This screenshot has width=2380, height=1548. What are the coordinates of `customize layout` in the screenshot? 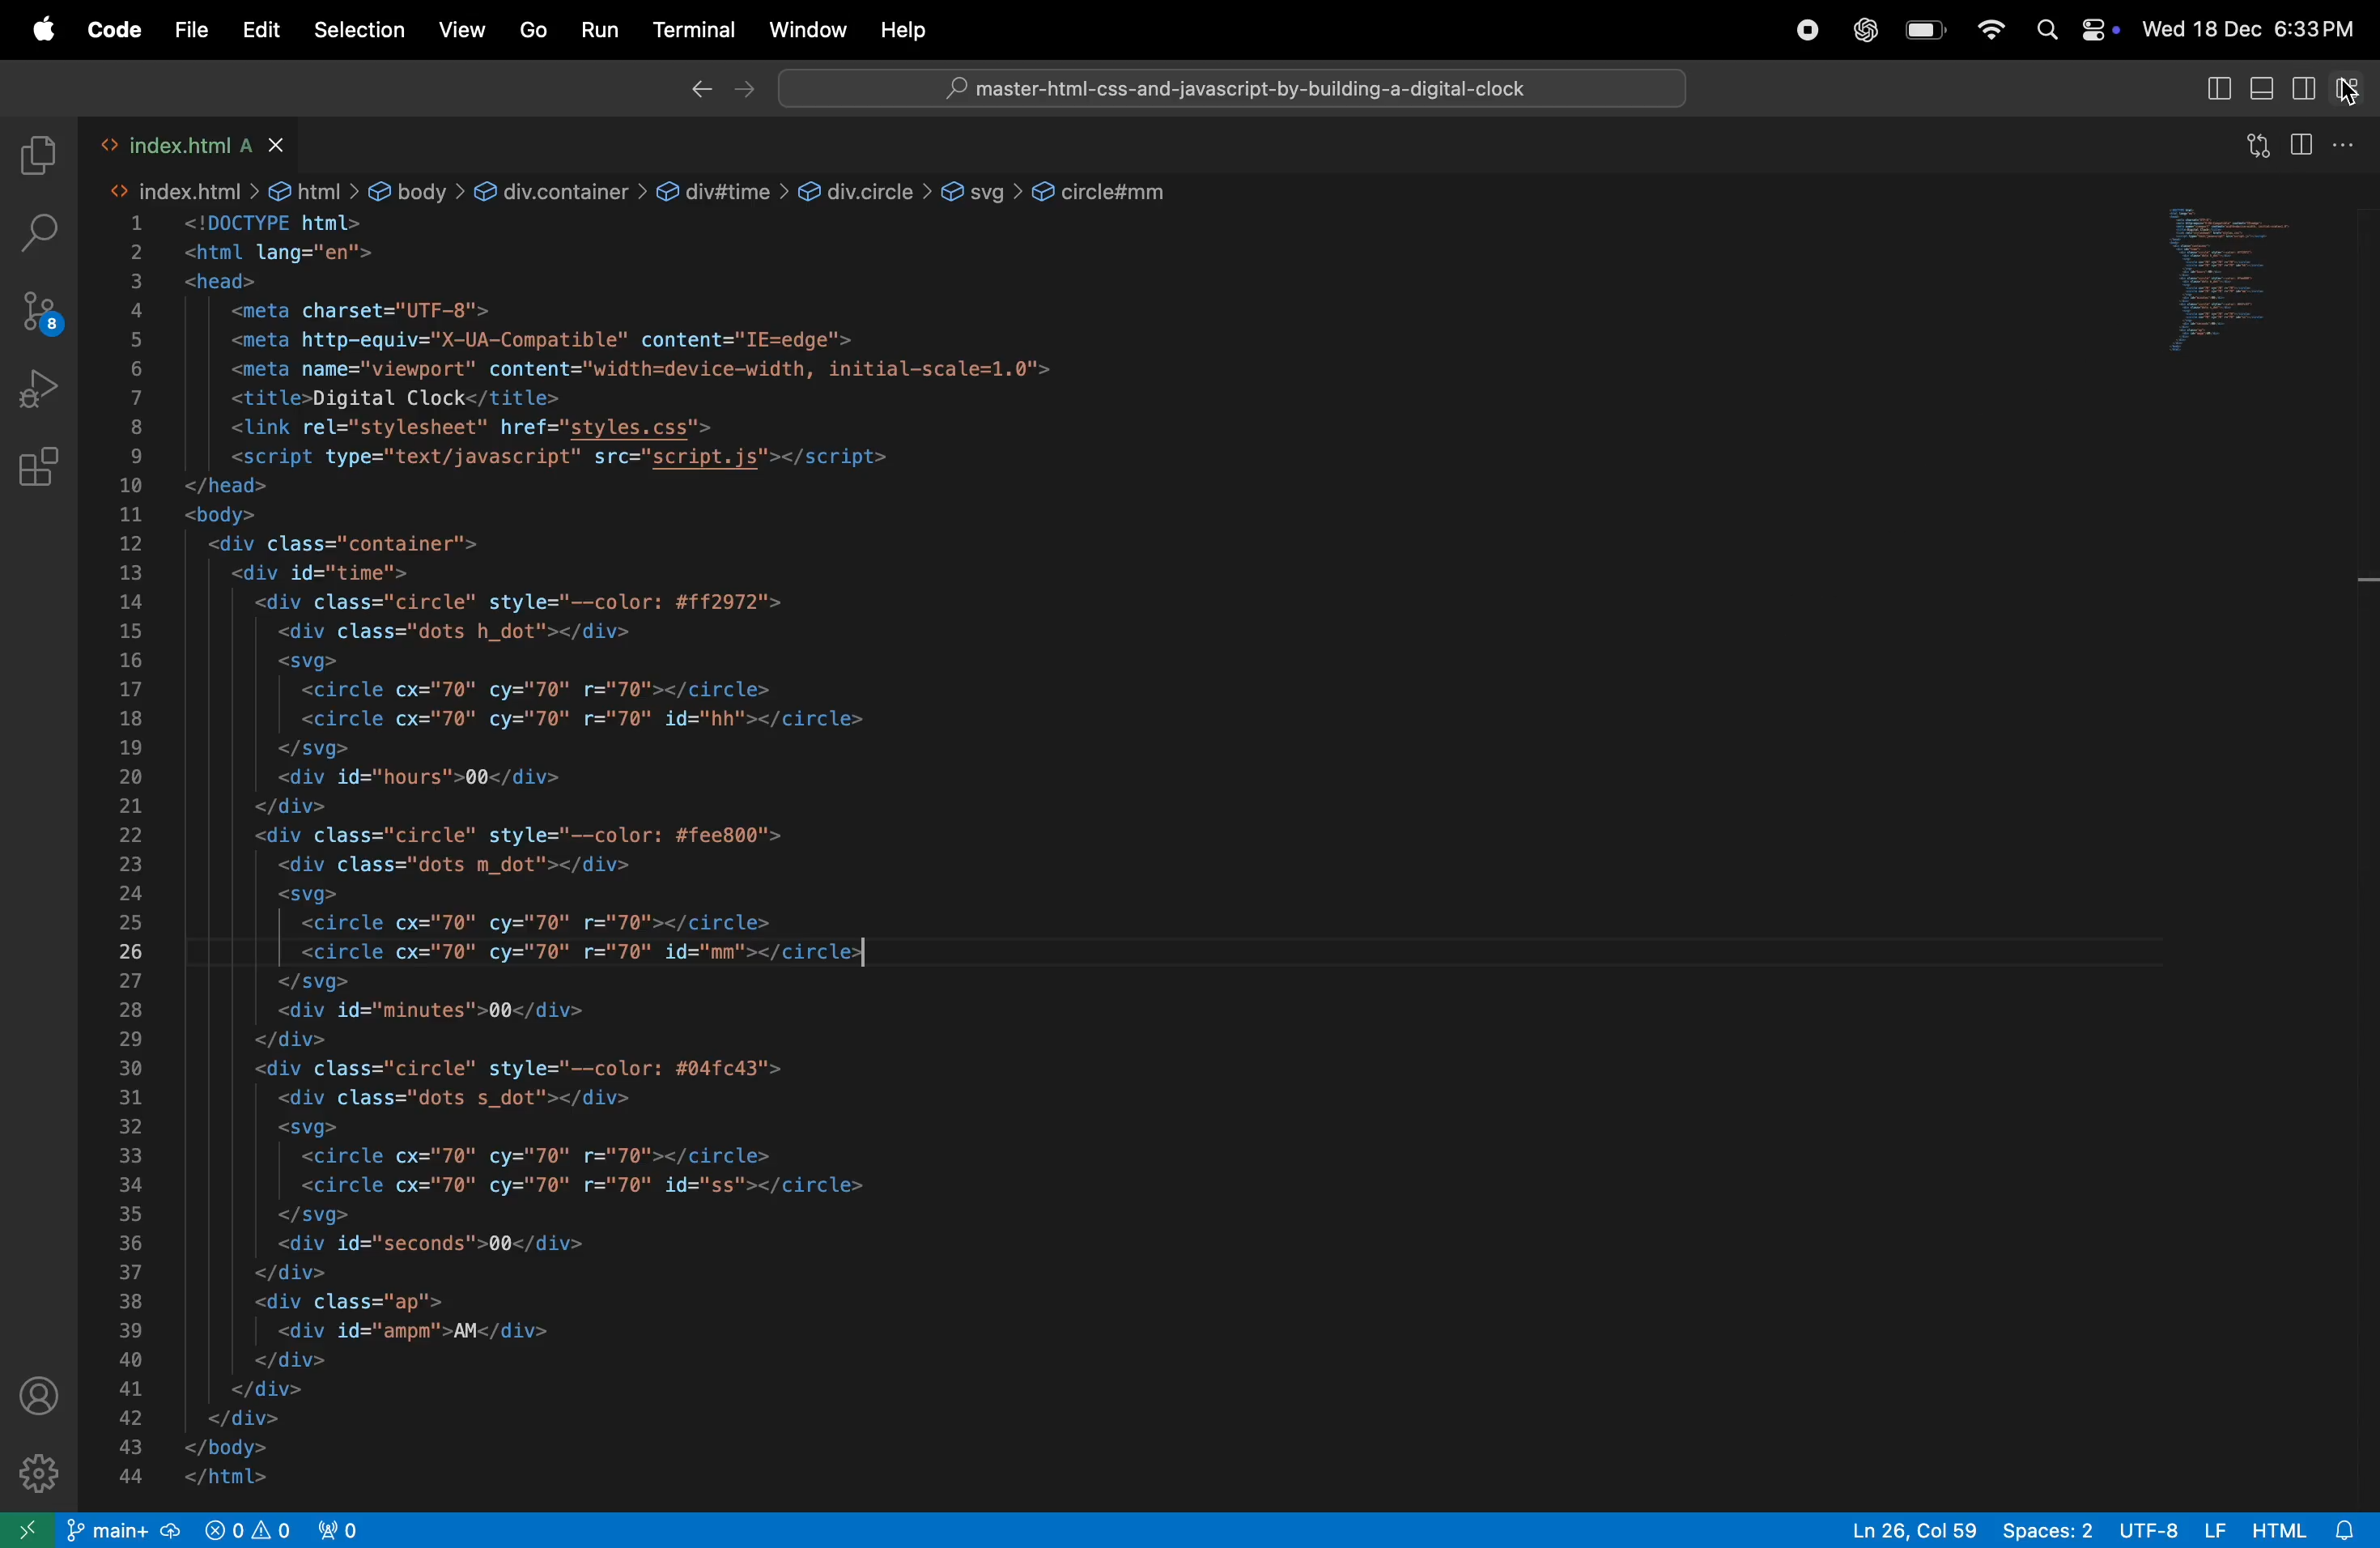 It's located at (2356, 86).